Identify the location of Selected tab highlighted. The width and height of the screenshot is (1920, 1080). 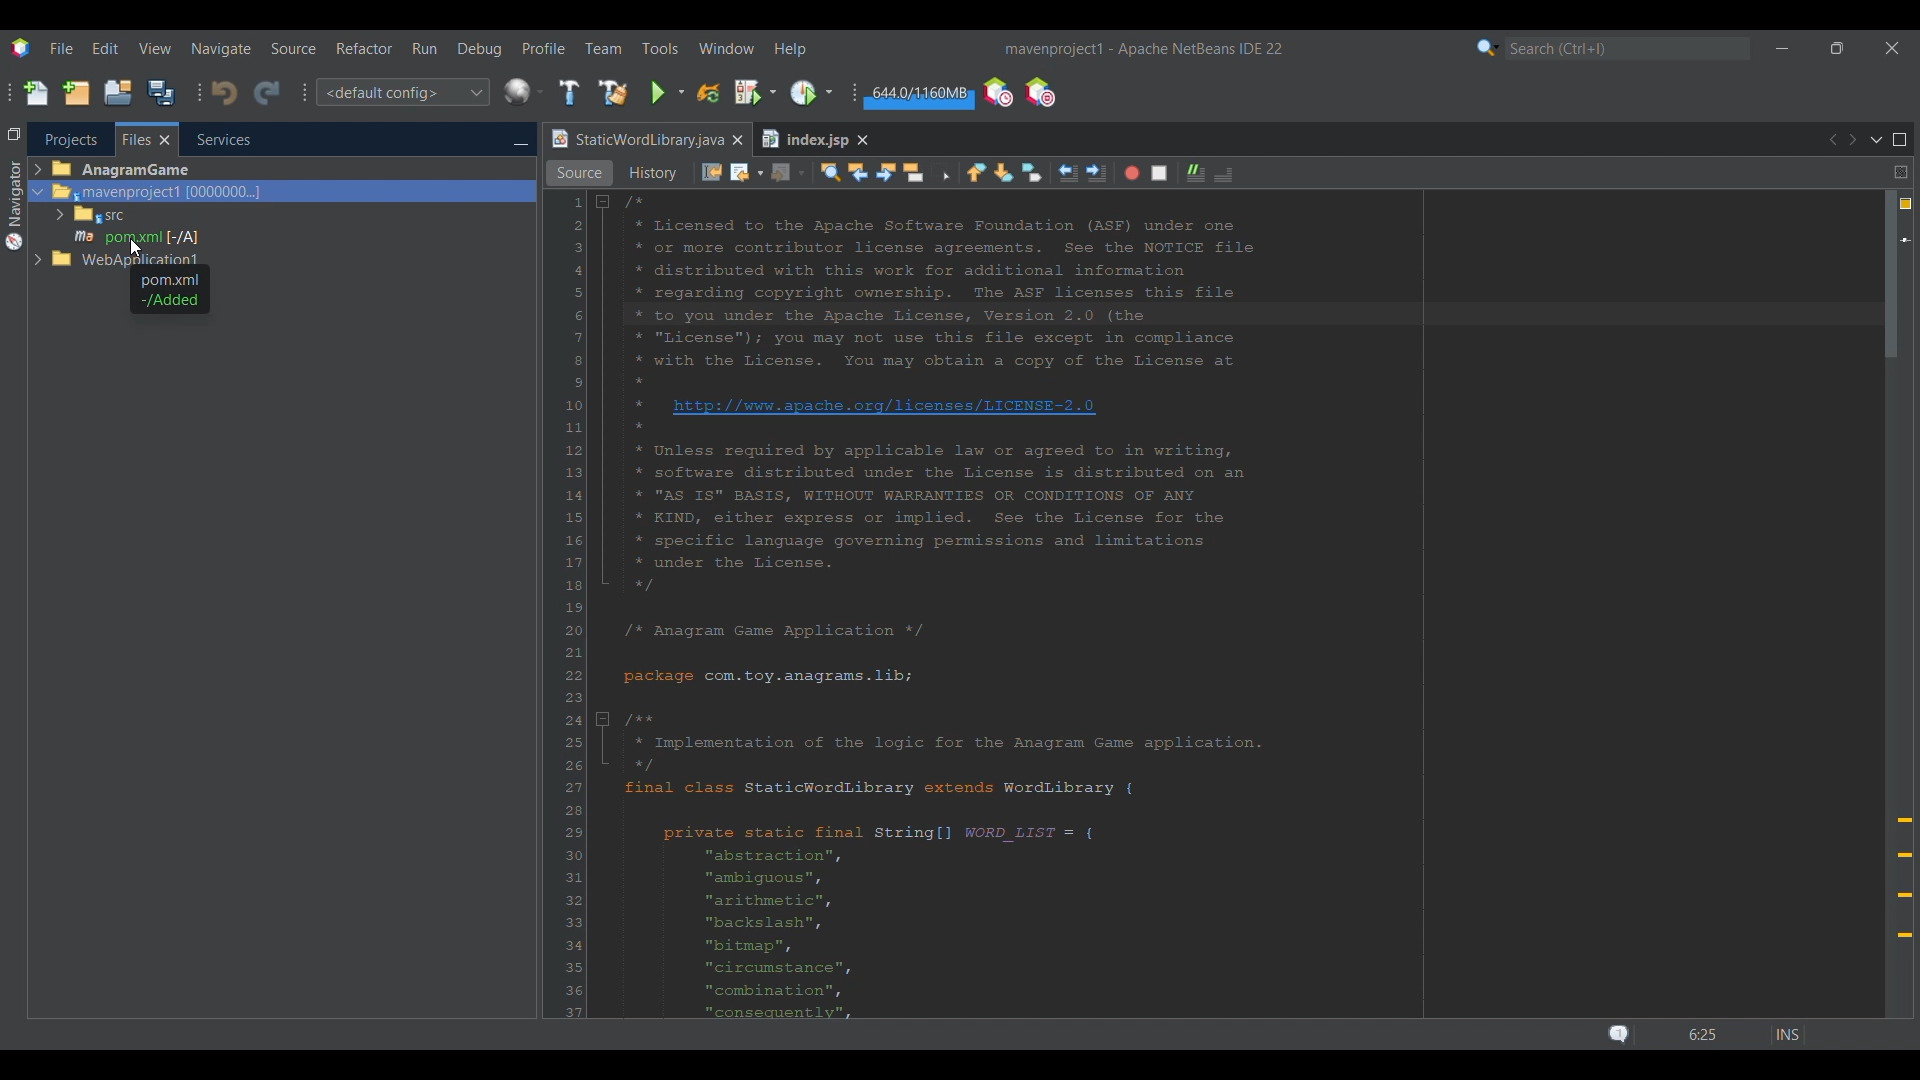
(371, 191).